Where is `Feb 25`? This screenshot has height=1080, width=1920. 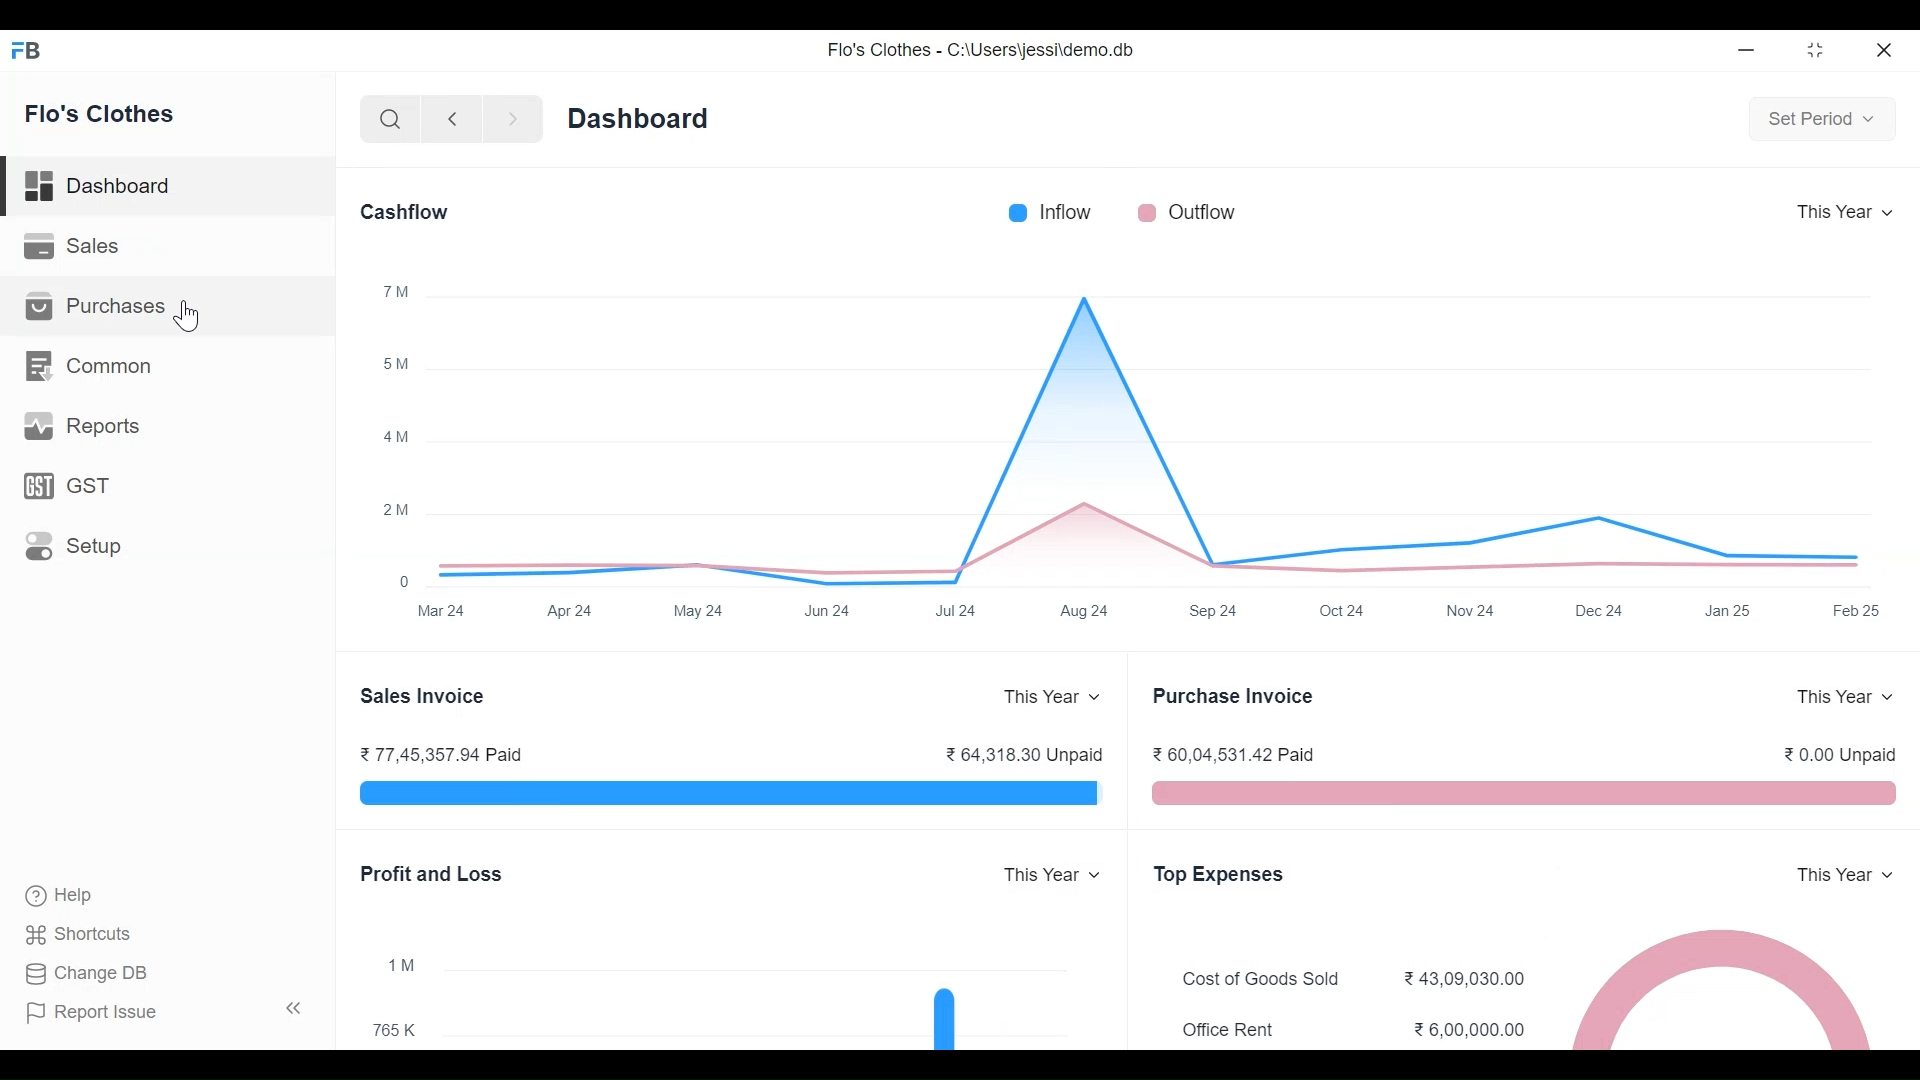 Feb 25 is located at coordinates (1862, 611).